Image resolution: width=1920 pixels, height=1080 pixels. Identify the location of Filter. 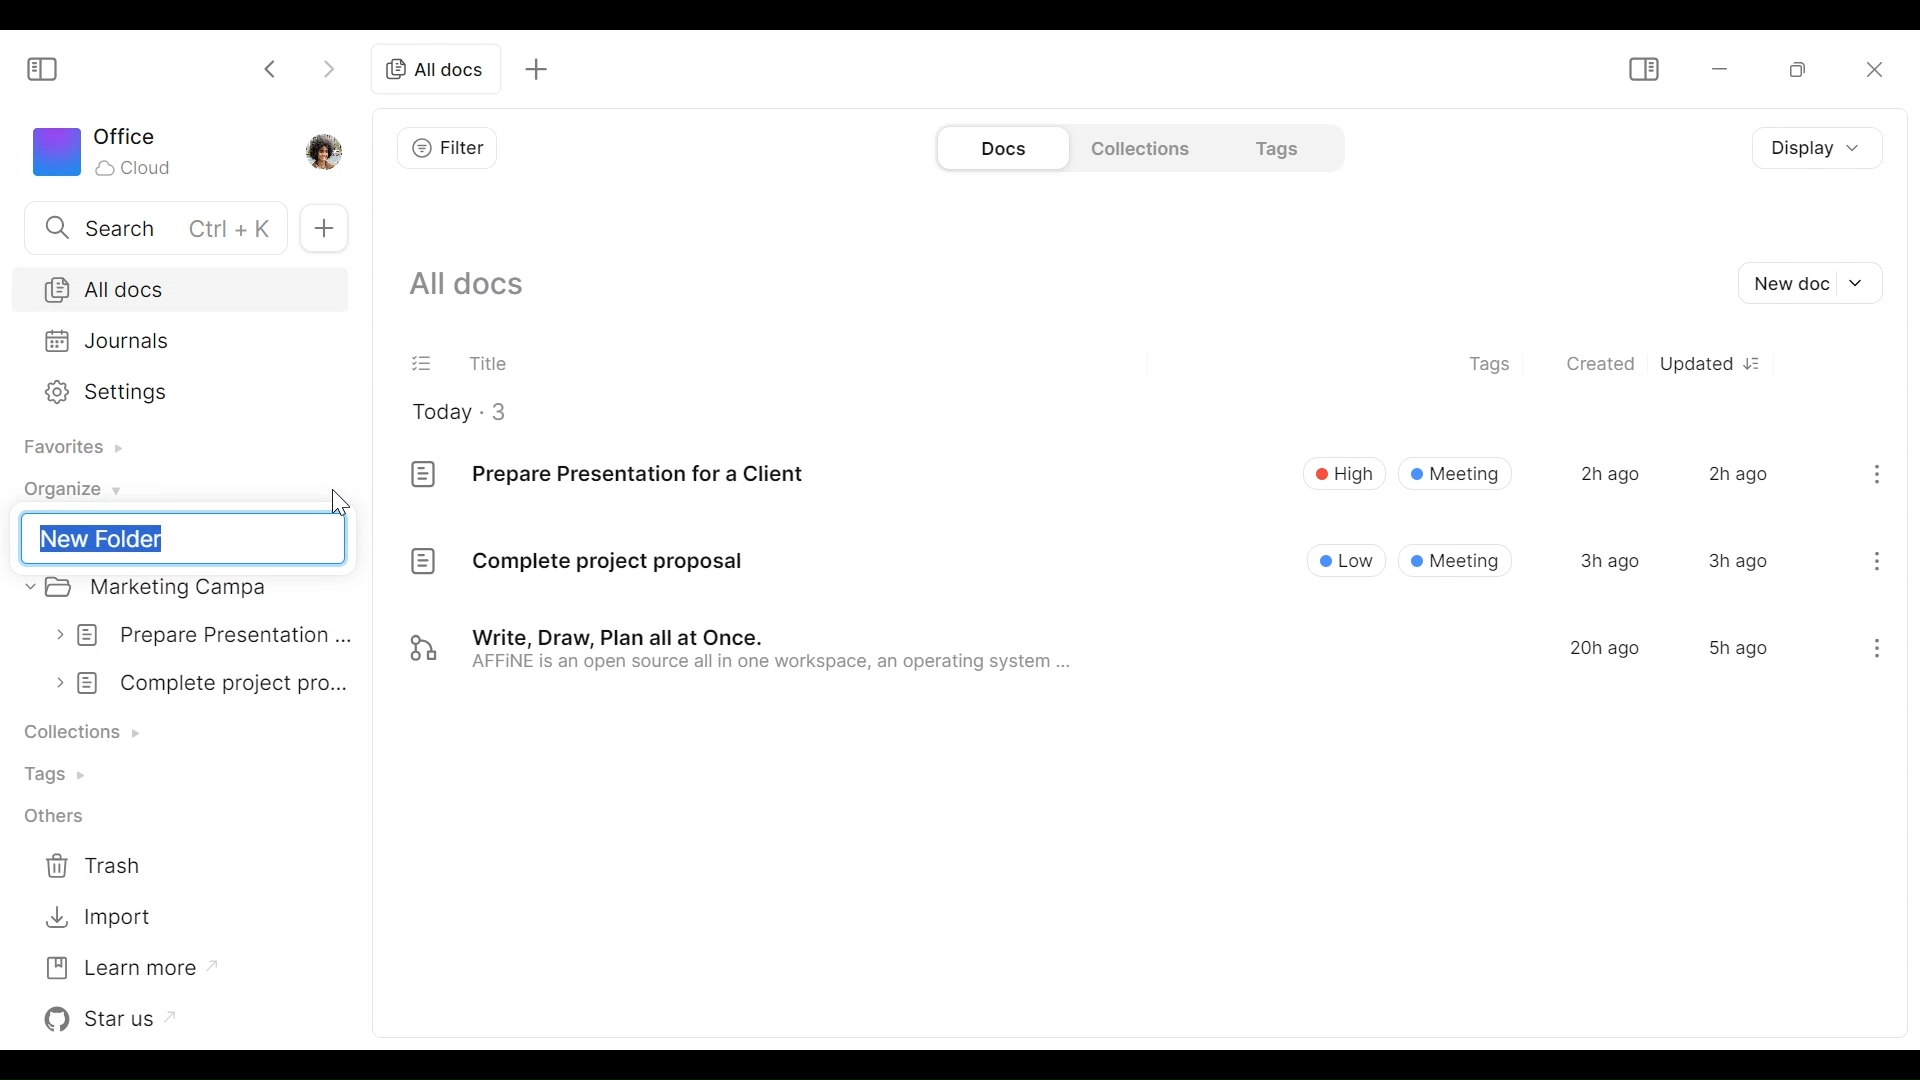
(448, 146).